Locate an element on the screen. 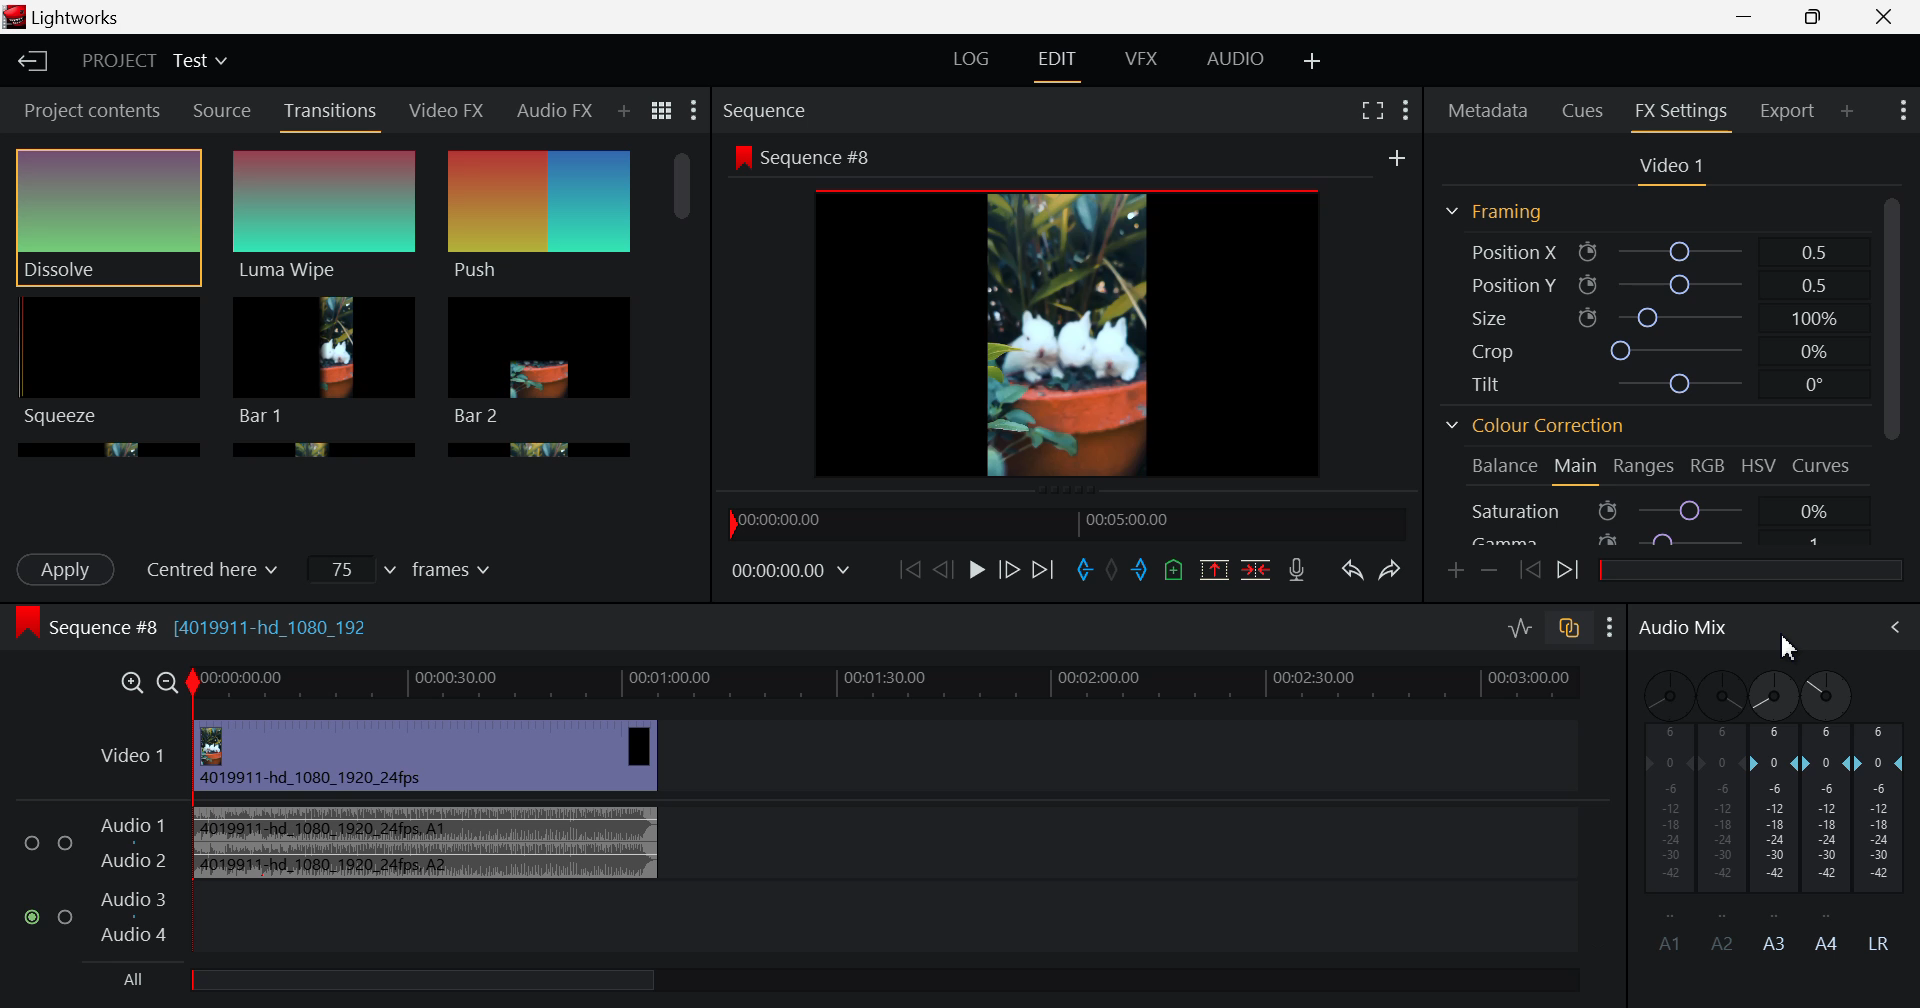 The image size is (1920, 1008). Go Back is located at coordinates (941, 571).